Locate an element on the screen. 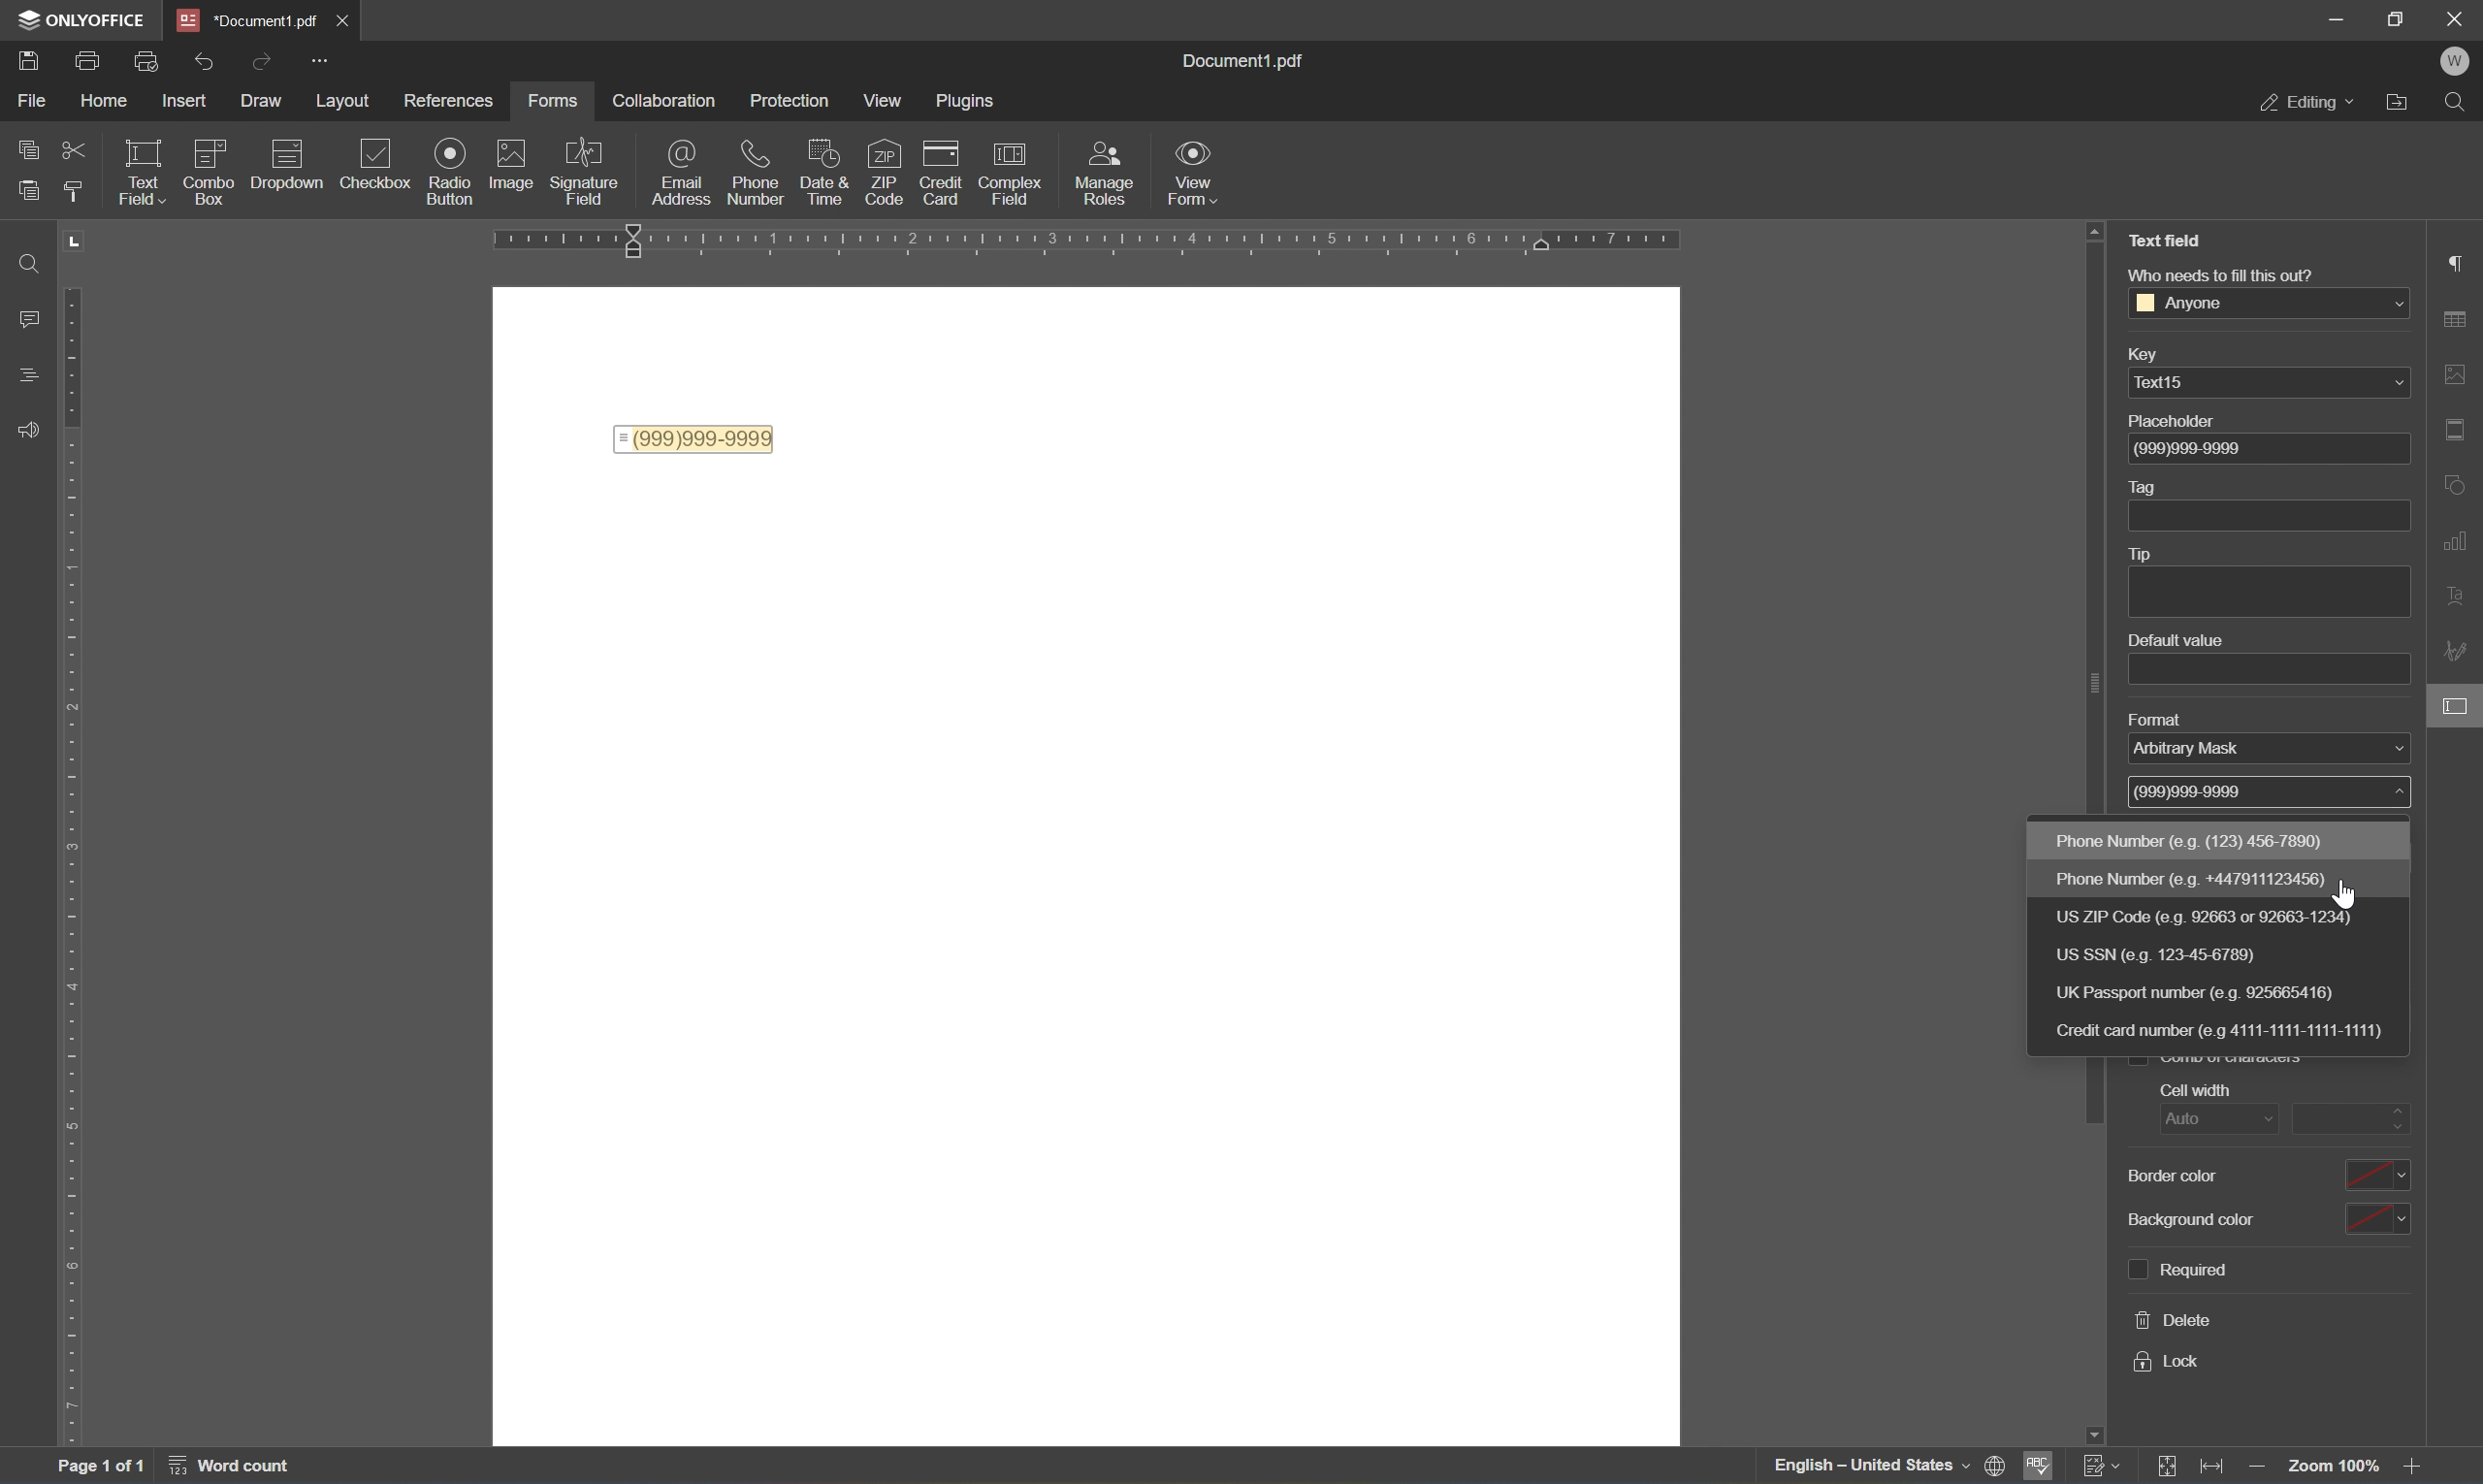  set document language is located at coordinates (1998, 1465).